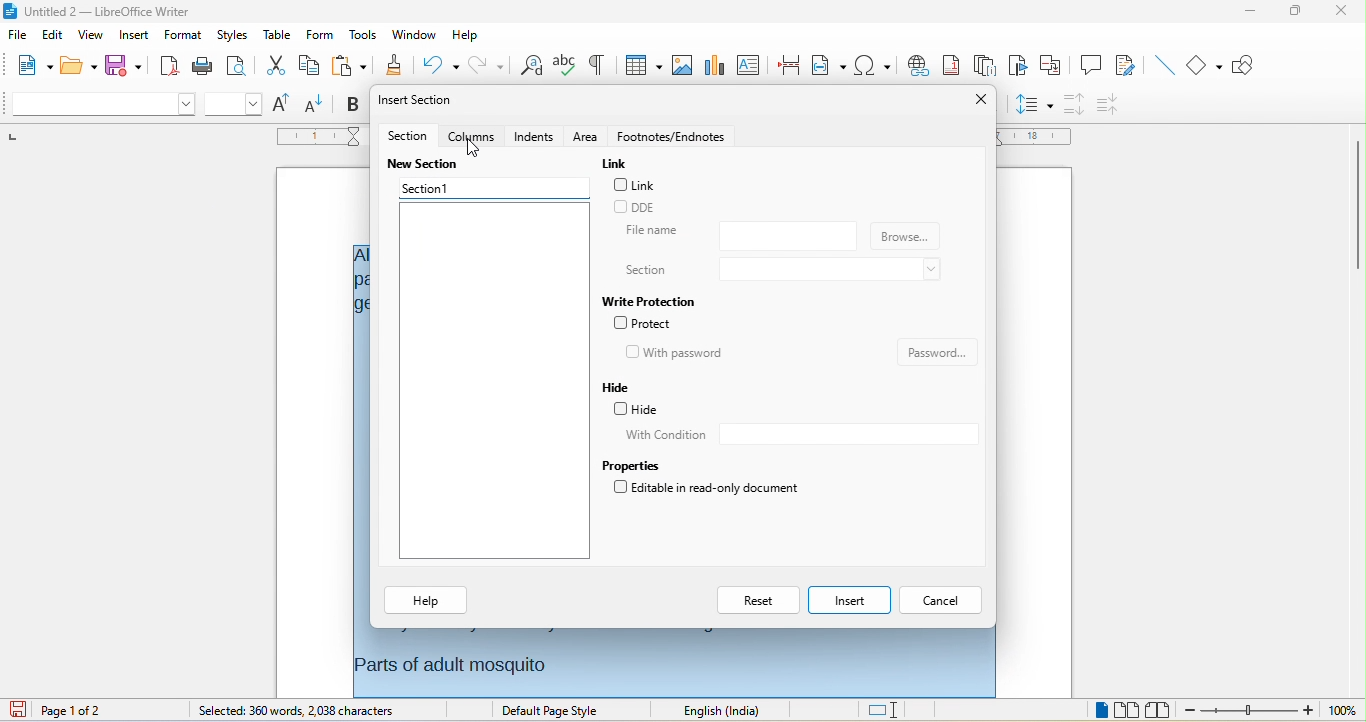 The image size is (1366, 722). Describe the element at coordinates (1158, 710) in the screenshot. I see `book view` at that location.